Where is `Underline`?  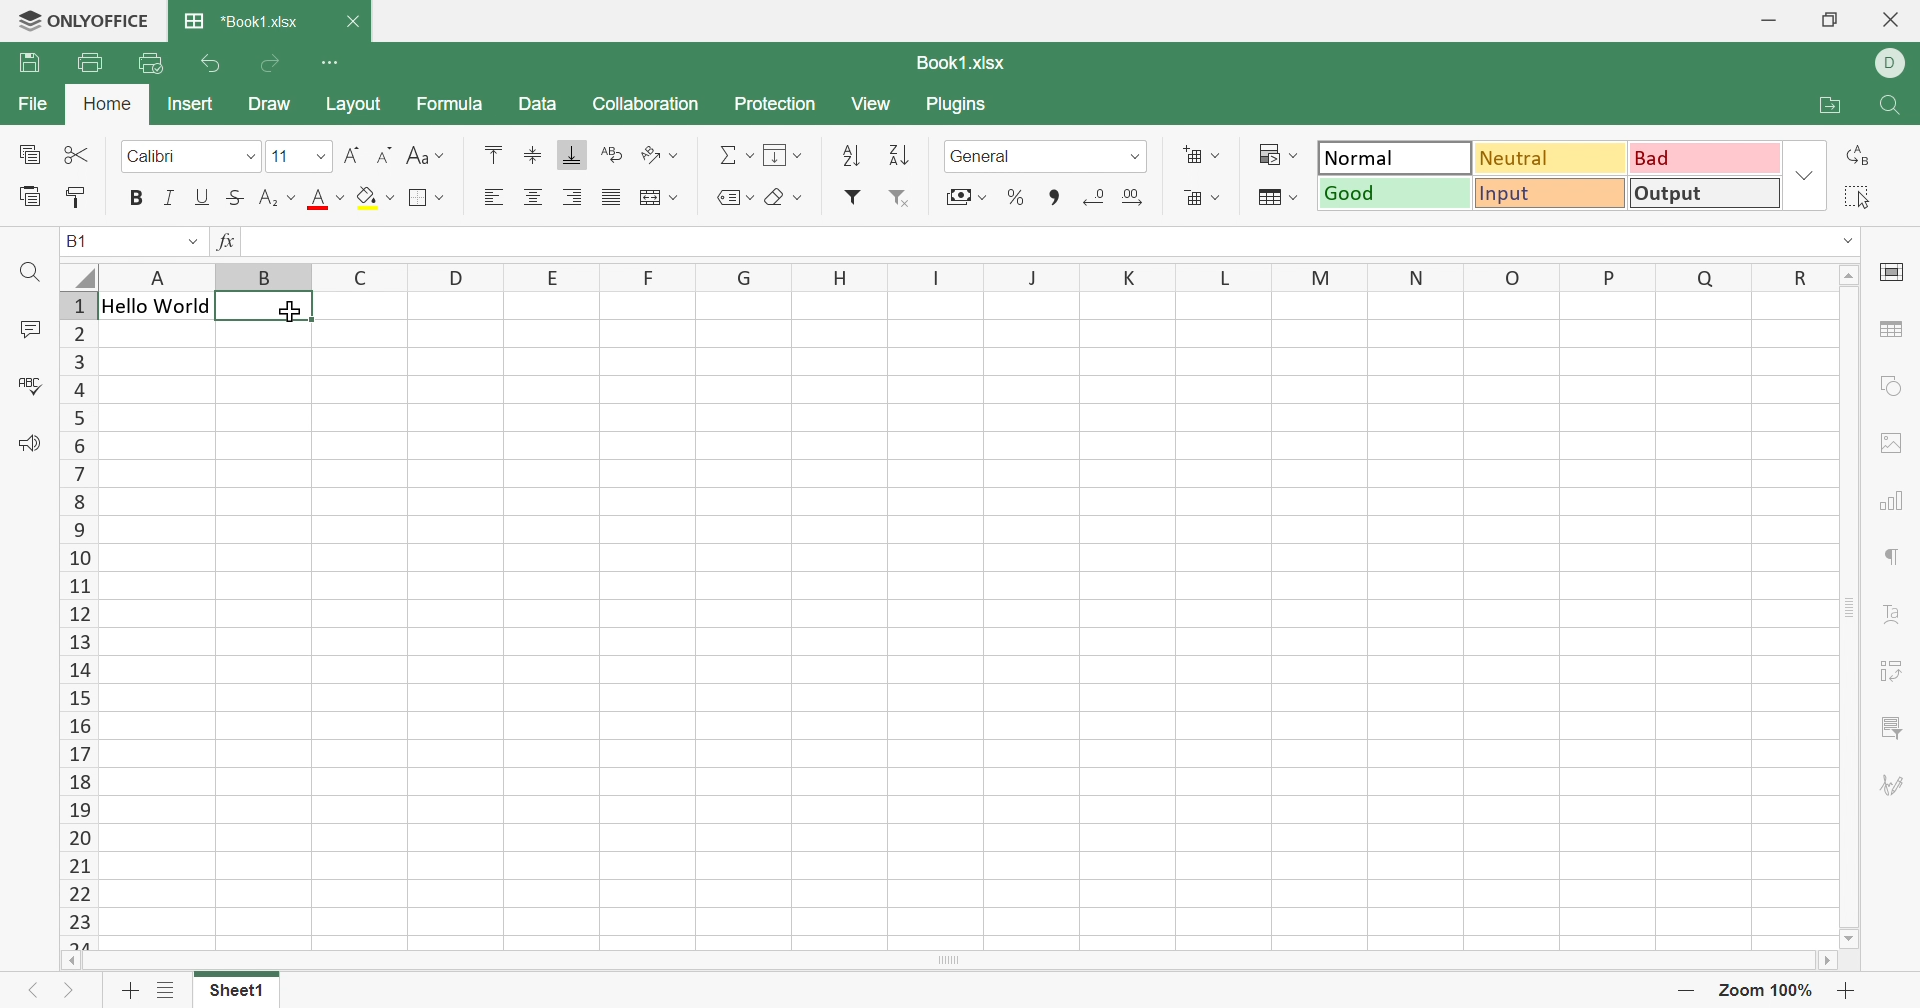
Underline is located at coordinates (201, 197).